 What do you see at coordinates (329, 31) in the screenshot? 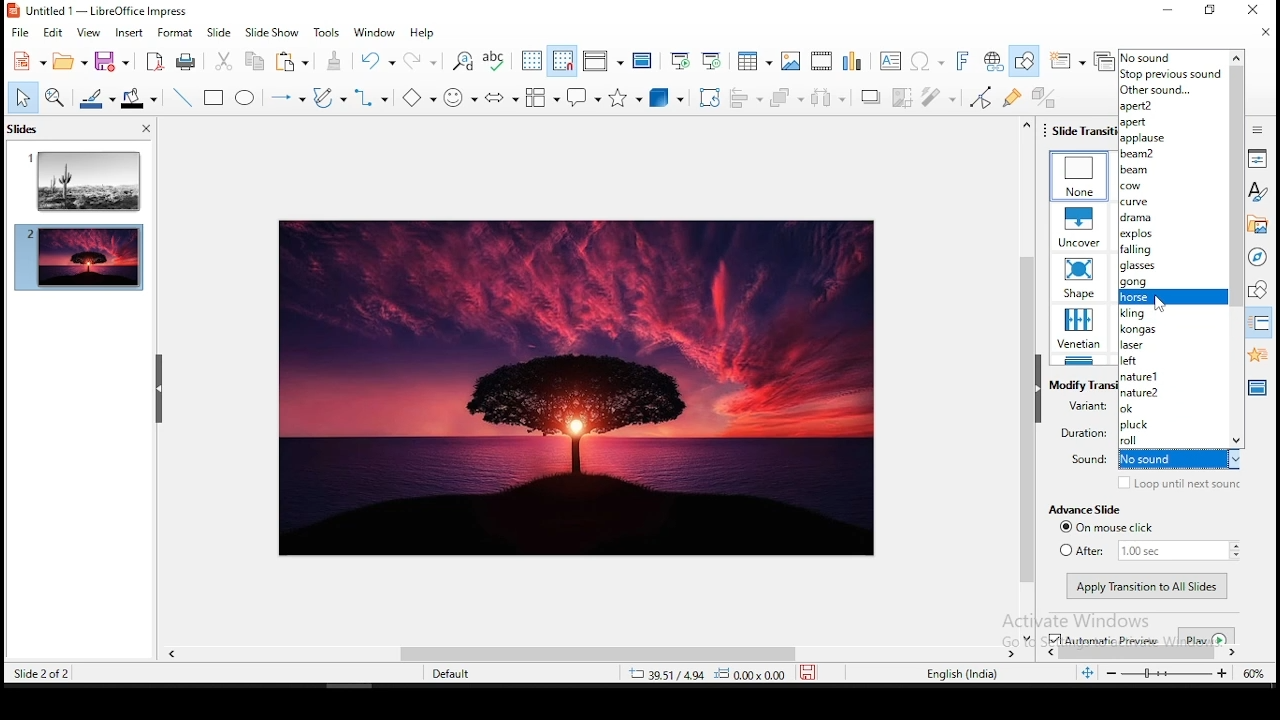
I see `tools` at bounding box center [329, 31].